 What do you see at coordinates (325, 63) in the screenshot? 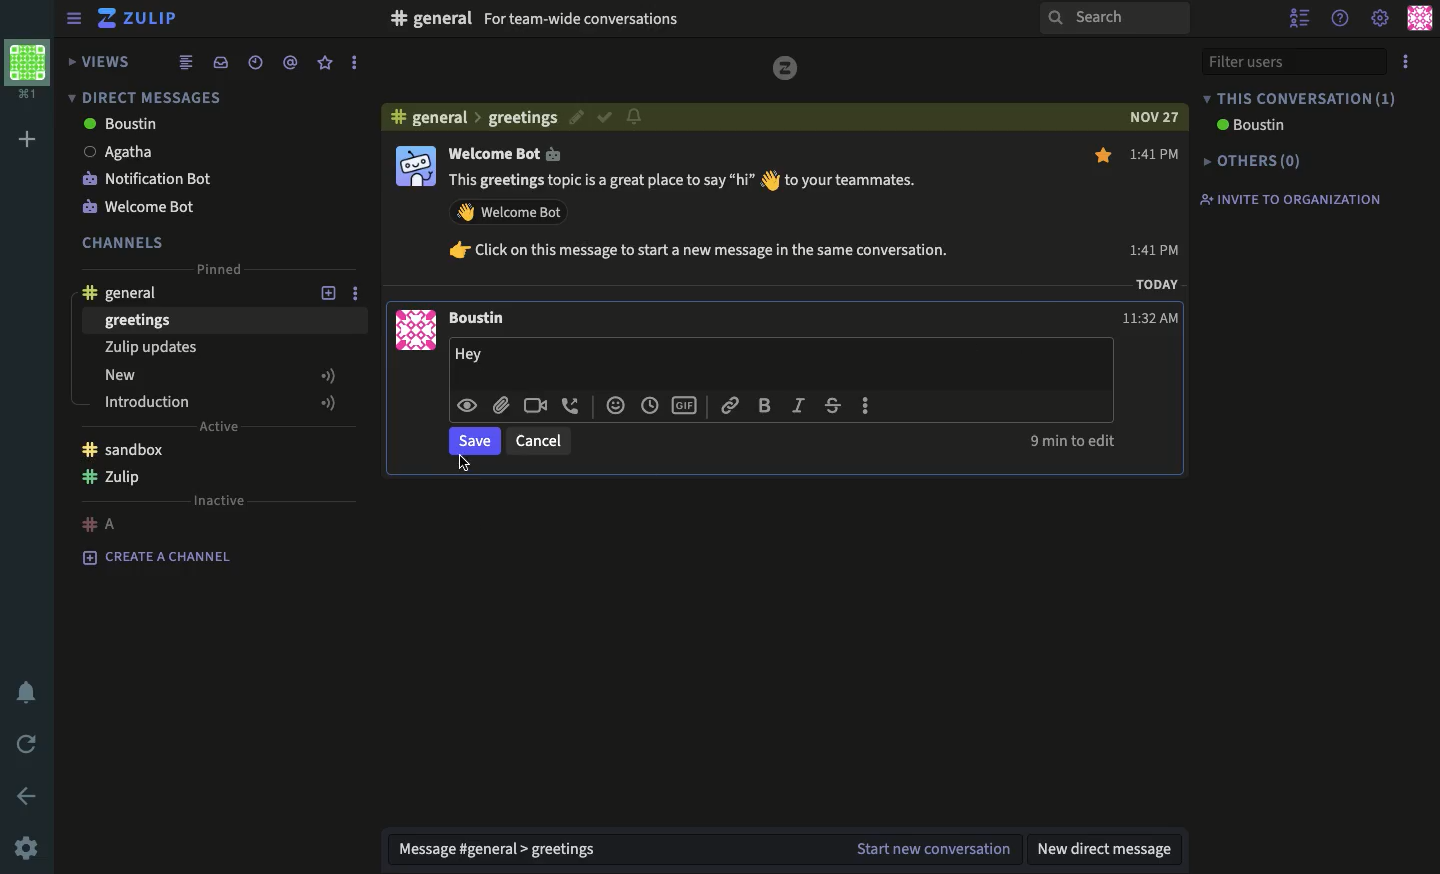
I see `favorite` at bounding box center [325, 63].